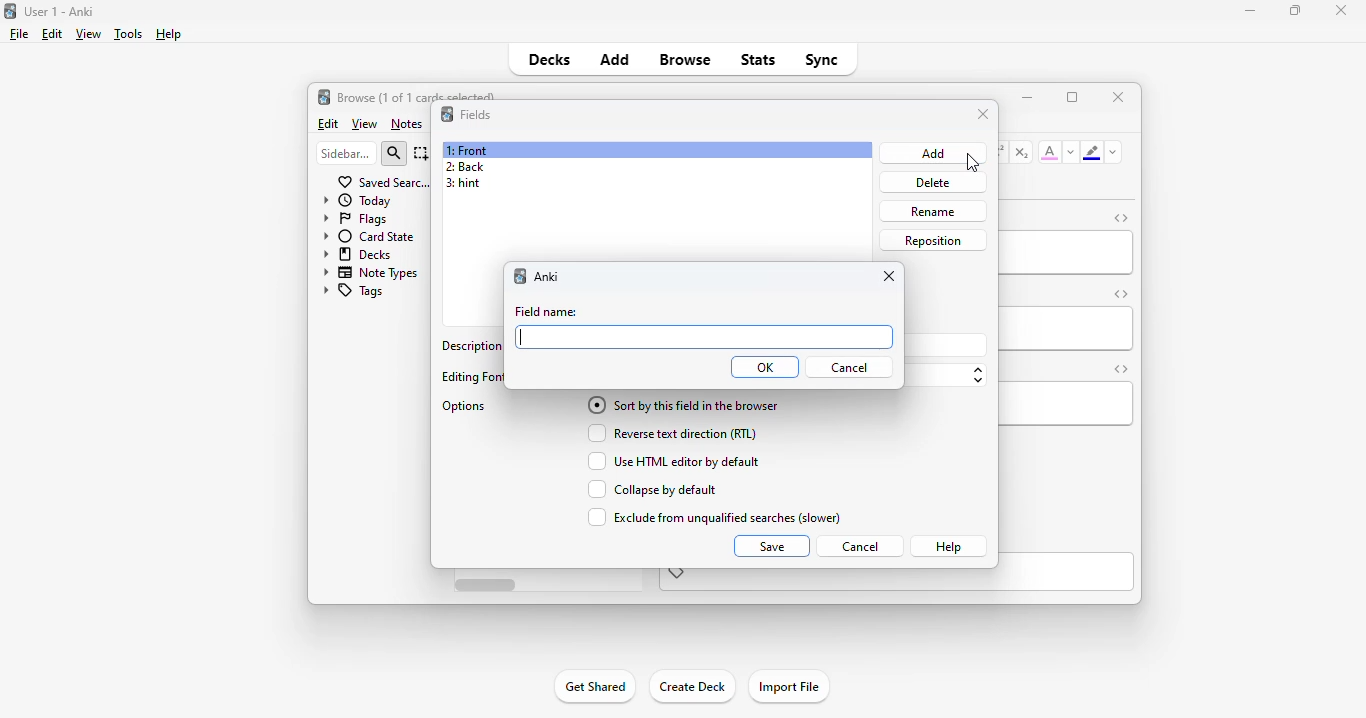 The width and height of the screenshot is (1366, 718). What do you see at coordinates (384, 181) in the screenshot?
I see `saved searches` at bounding box center [384, 181].